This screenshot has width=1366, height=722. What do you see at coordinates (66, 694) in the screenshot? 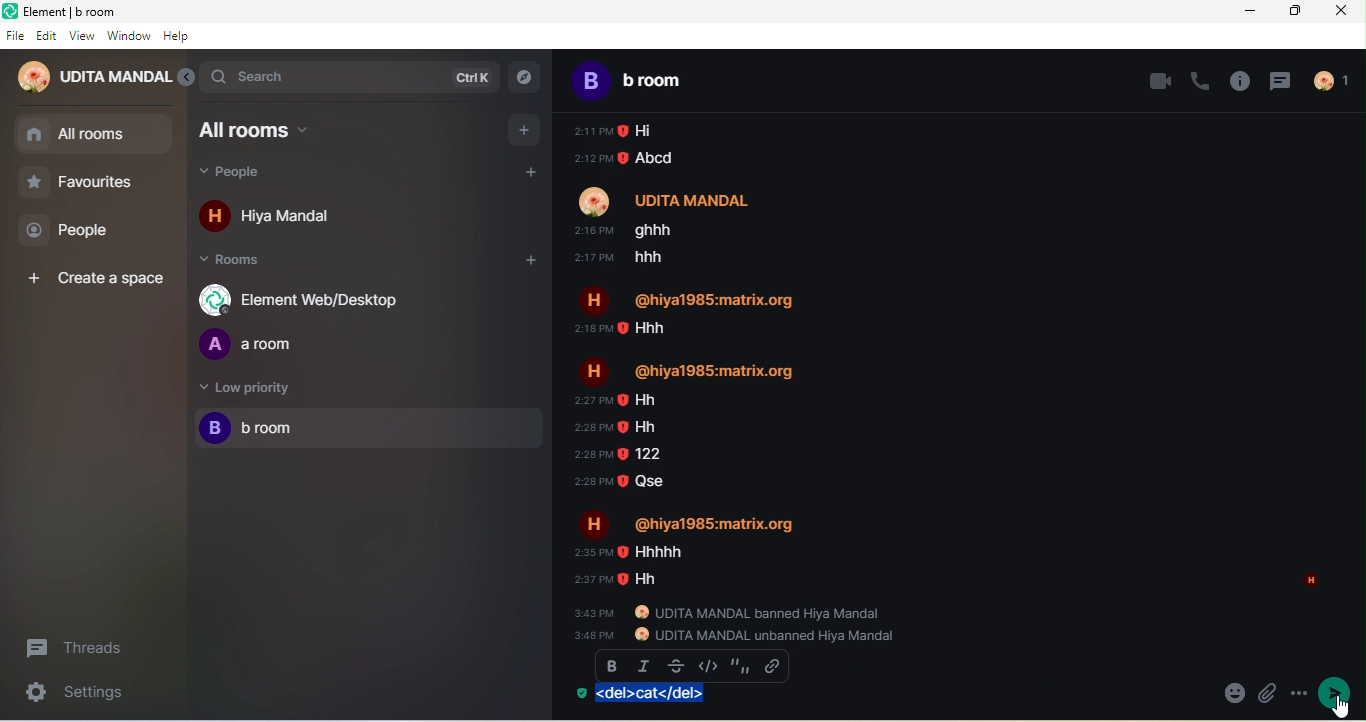
I see `settings` at bounding box center [66, 694].